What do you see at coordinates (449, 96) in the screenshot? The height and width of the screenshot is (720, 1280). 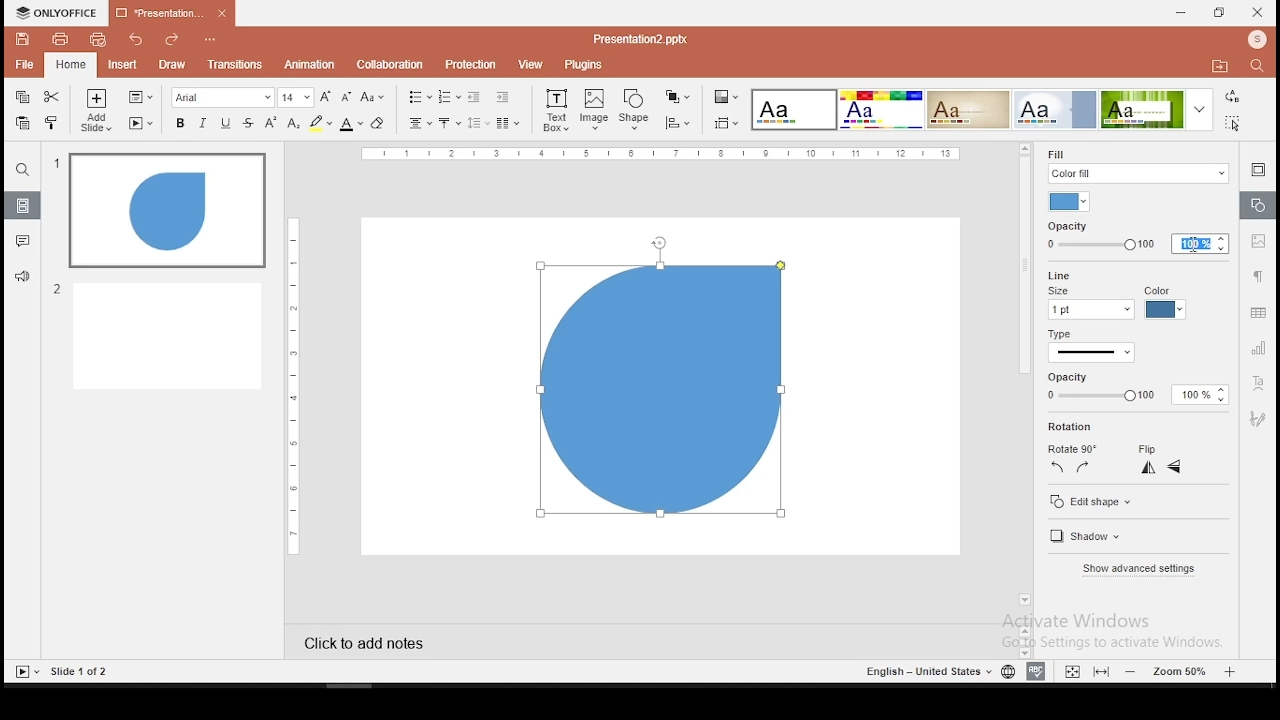 I see `numbering` at bounding box center [449, 96].